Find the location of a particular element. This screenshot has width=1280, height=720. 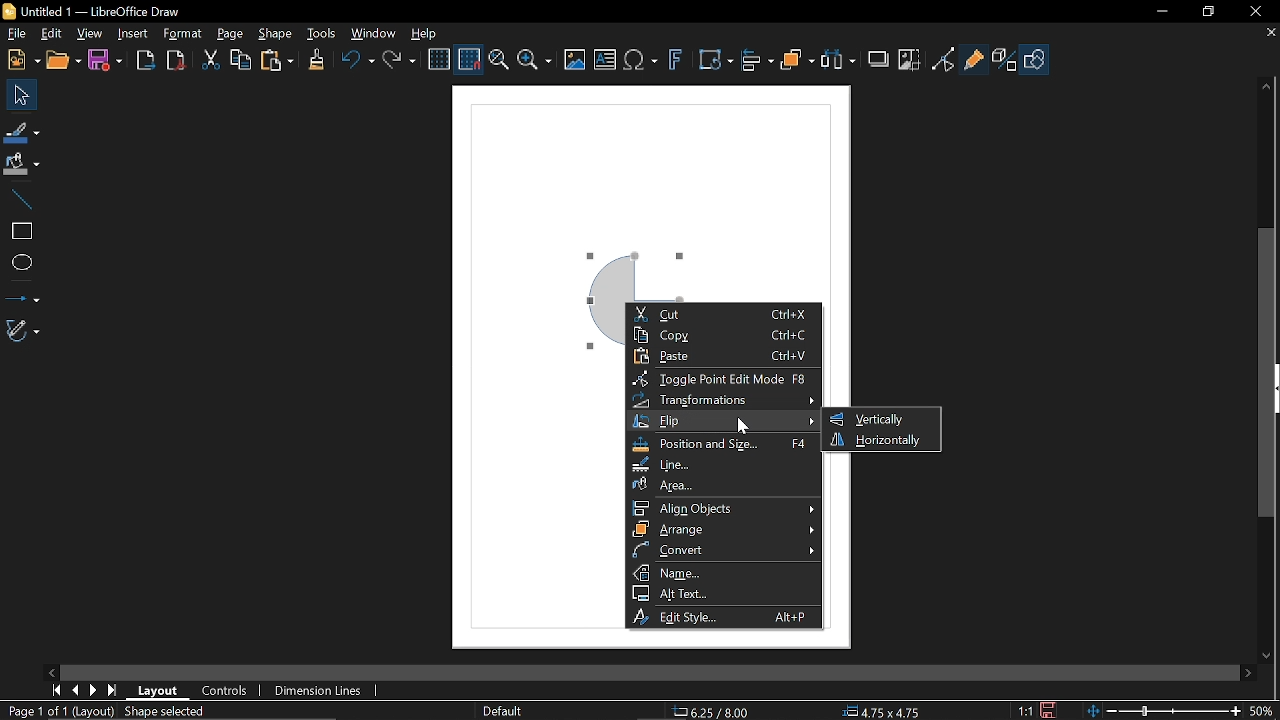

LibreOffice Logo is located at coordinates (11, 12).